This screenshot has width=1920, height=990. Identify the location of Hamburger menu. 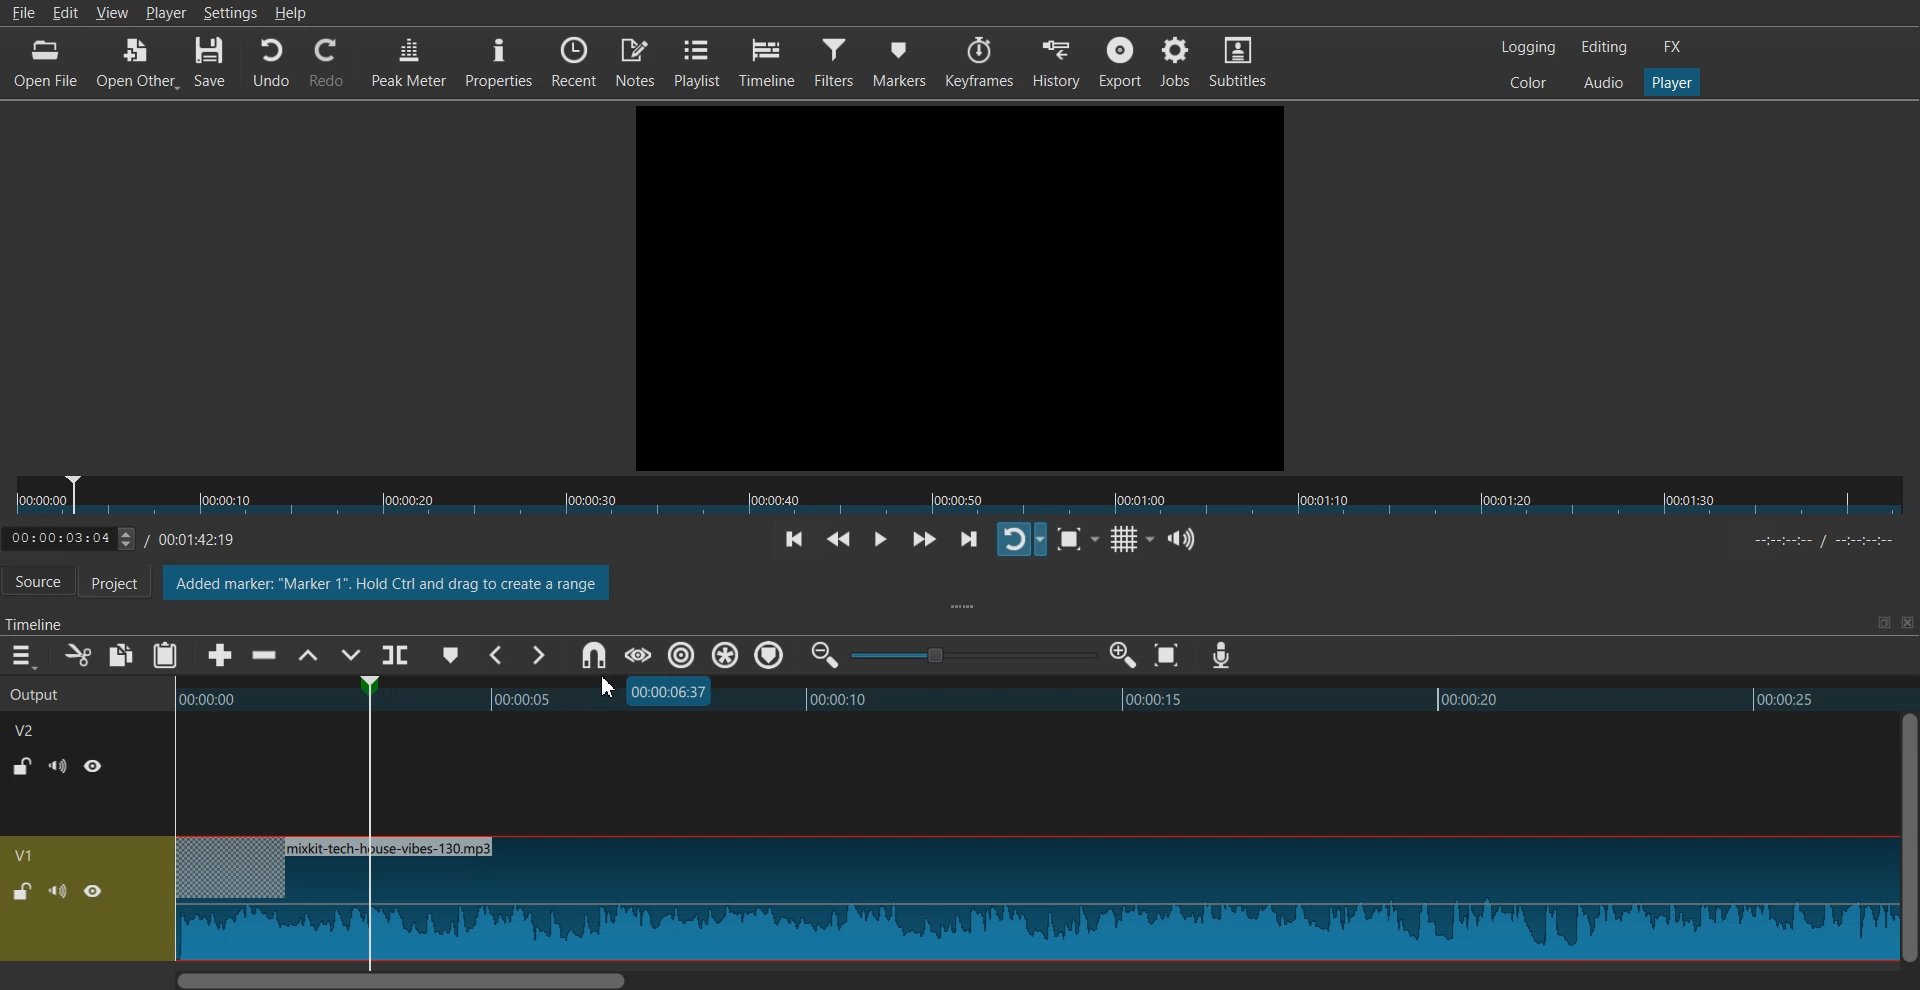
(22, 656).